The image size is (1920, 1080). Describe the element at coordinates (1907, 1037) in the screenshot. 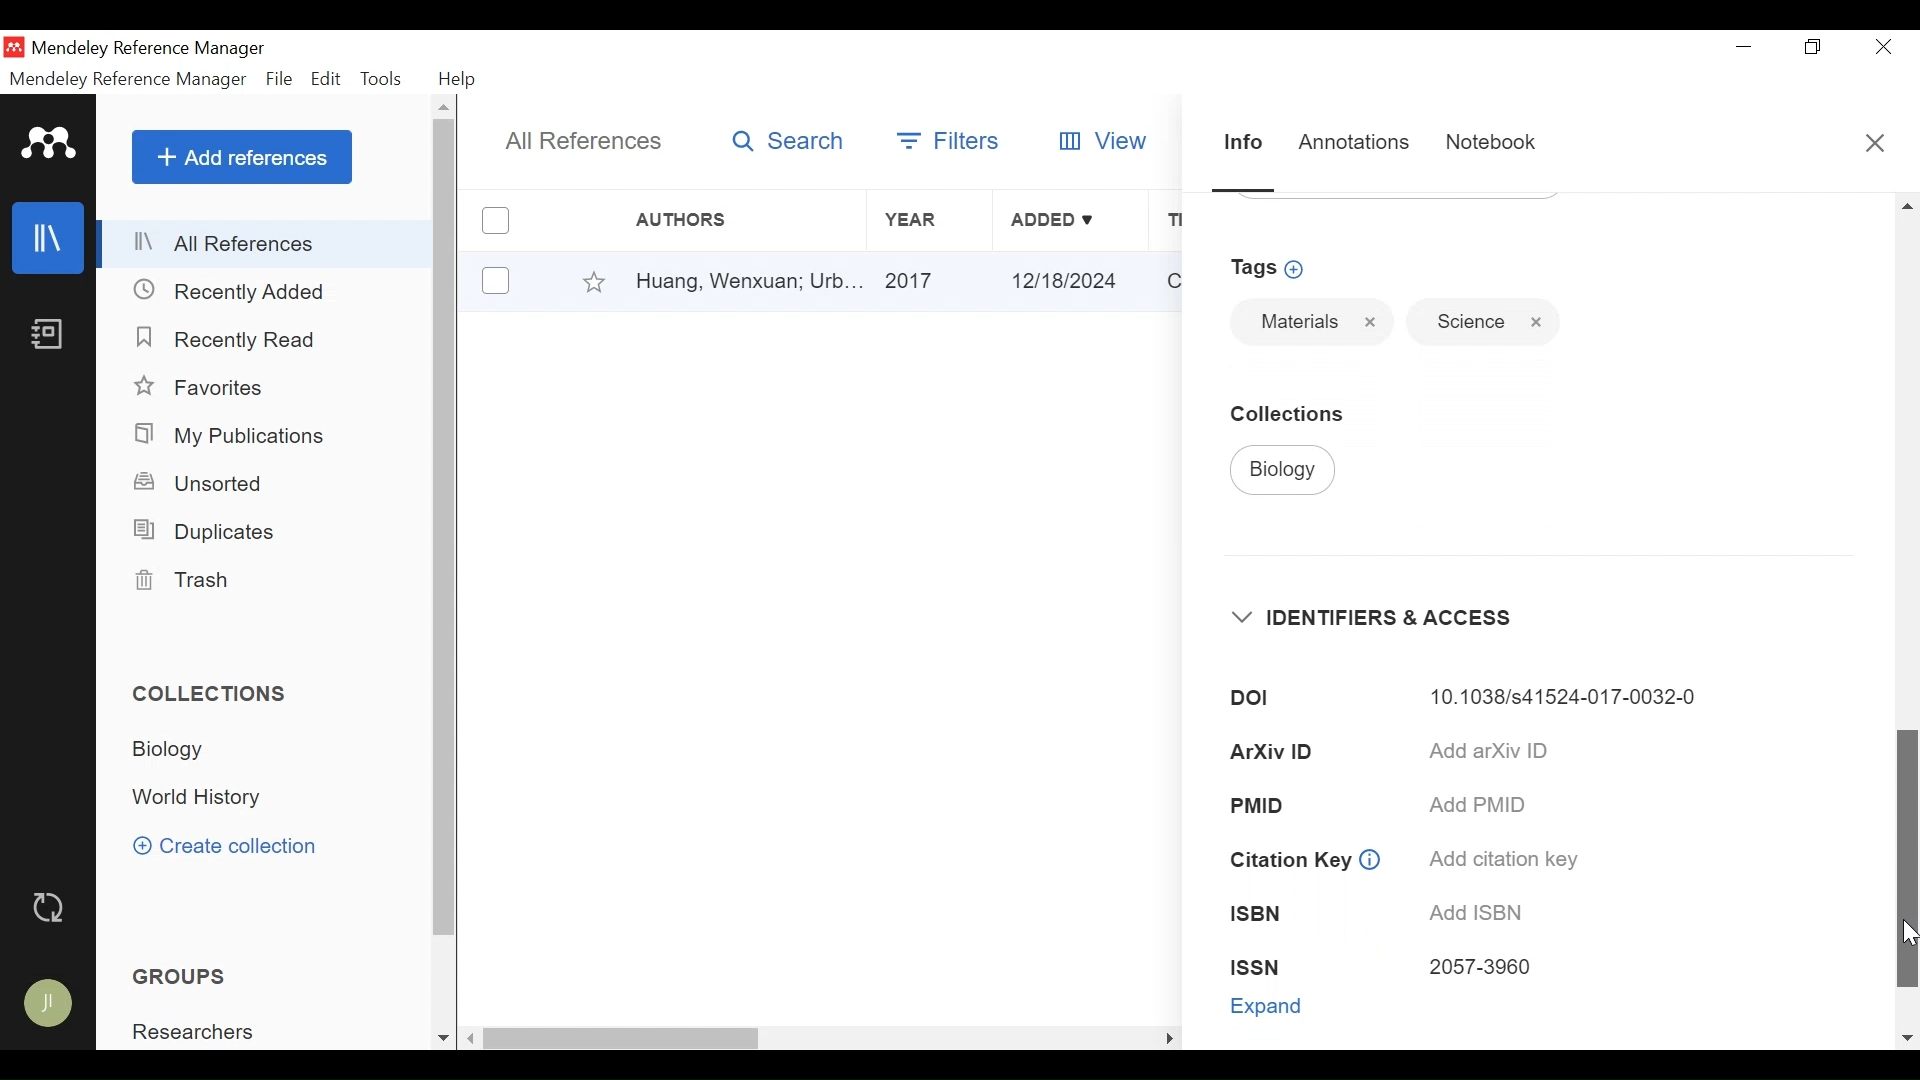

I see `Scroll down` at that location.